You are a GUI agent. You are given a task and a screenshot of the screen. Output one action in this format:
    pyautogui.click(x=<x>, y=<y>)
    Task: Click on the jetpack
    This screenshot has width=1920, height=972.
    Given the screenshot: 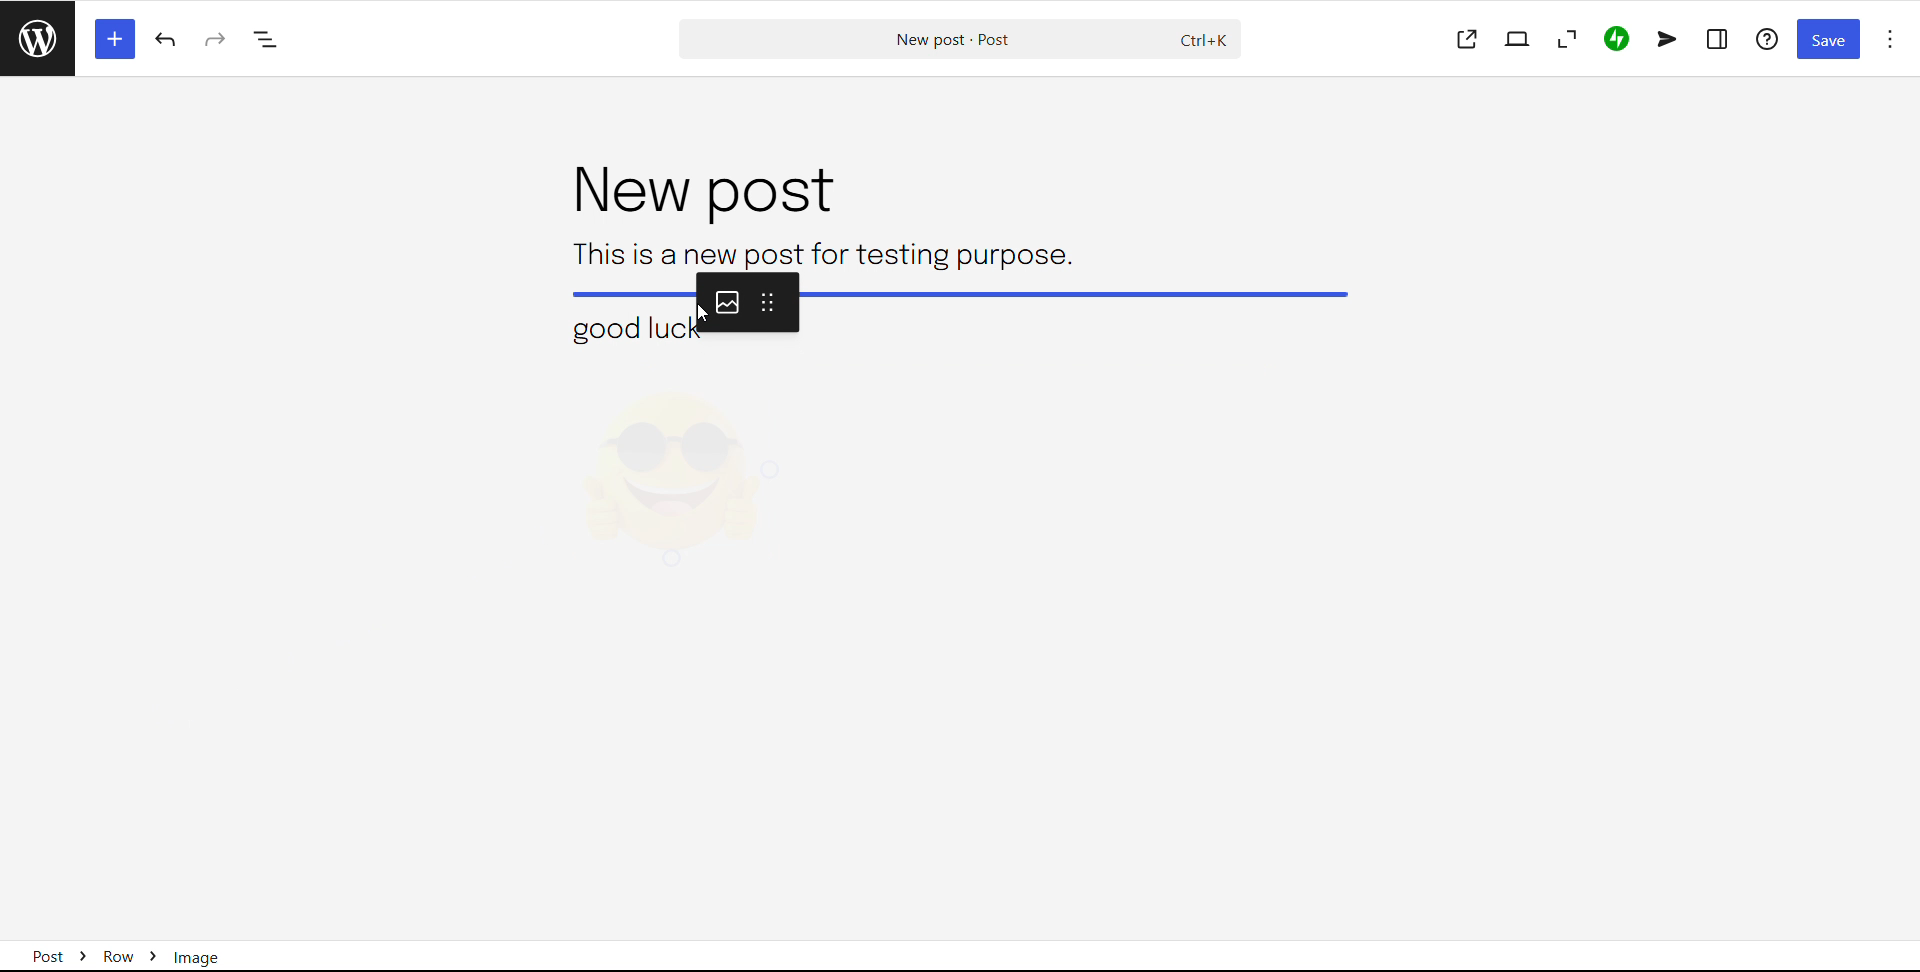 What is the action you would take?
    pyautogui.click(x=1616, y=40)
    